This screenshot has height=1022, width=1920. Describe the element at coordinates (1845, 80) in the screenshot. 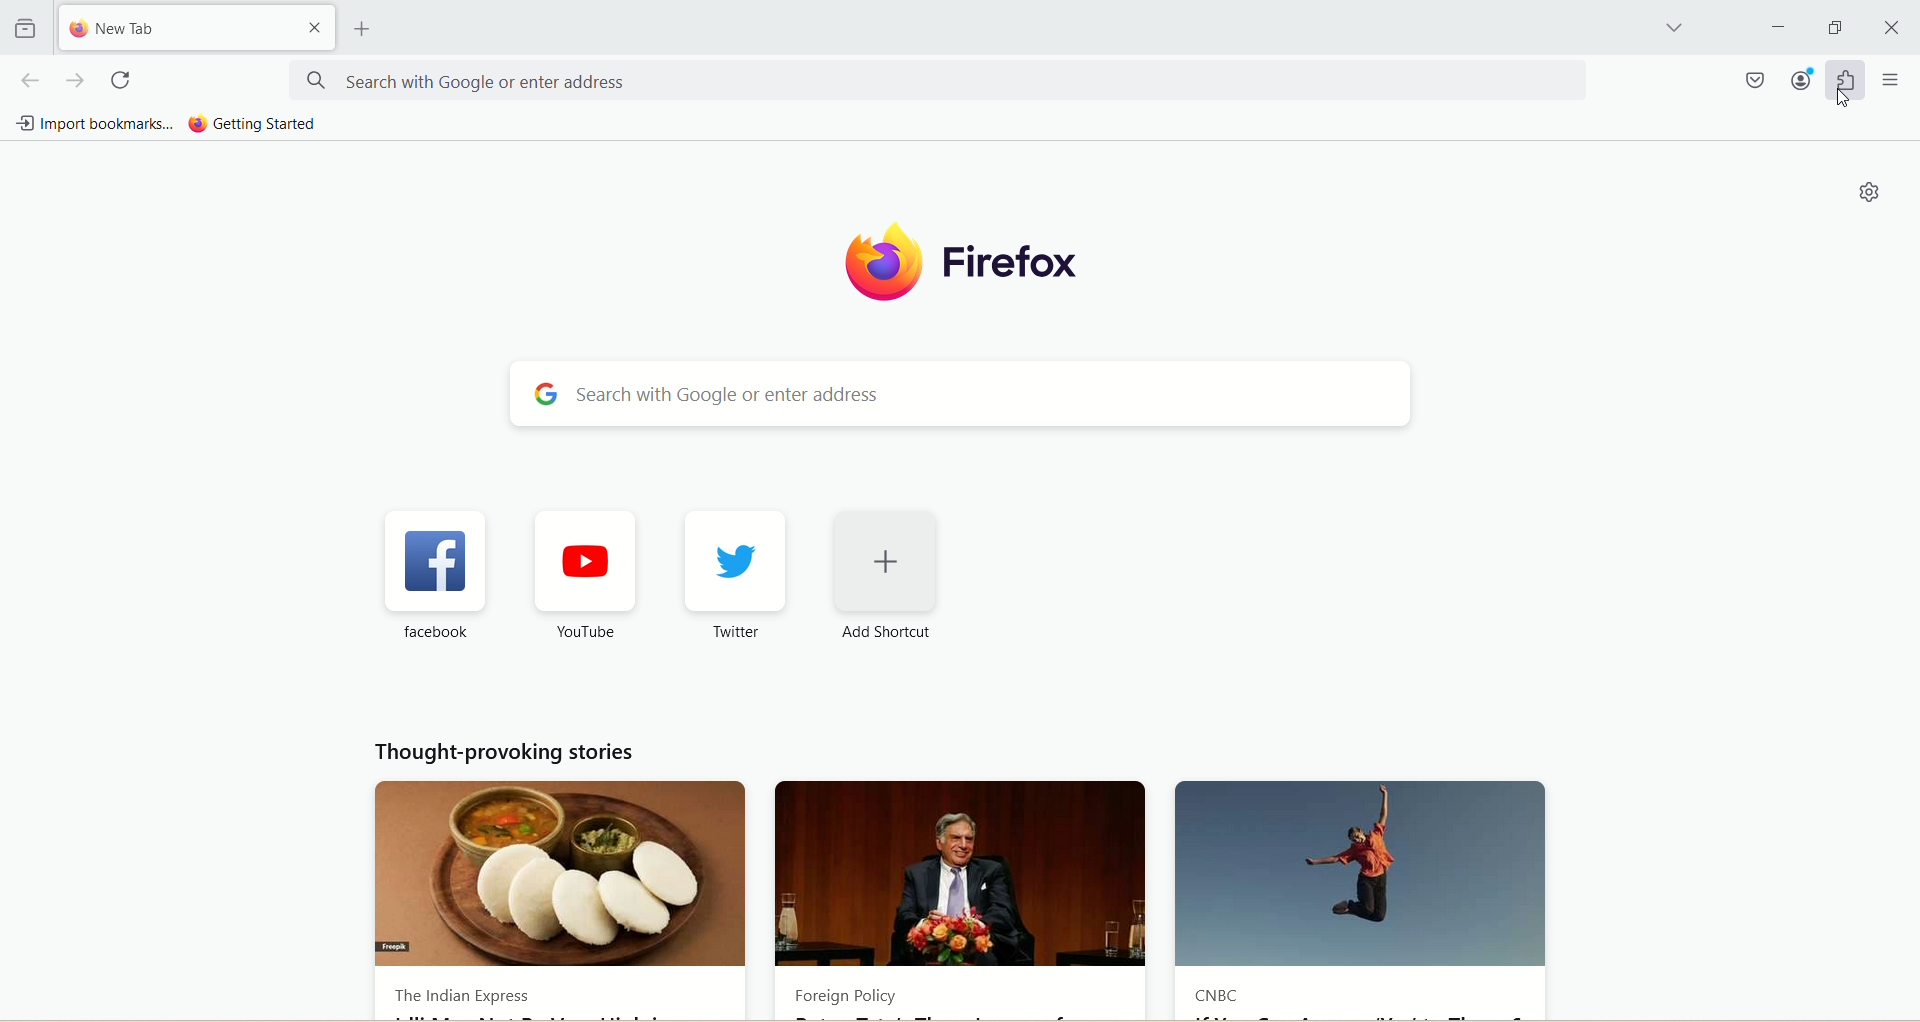

I see `Widget` at that location.